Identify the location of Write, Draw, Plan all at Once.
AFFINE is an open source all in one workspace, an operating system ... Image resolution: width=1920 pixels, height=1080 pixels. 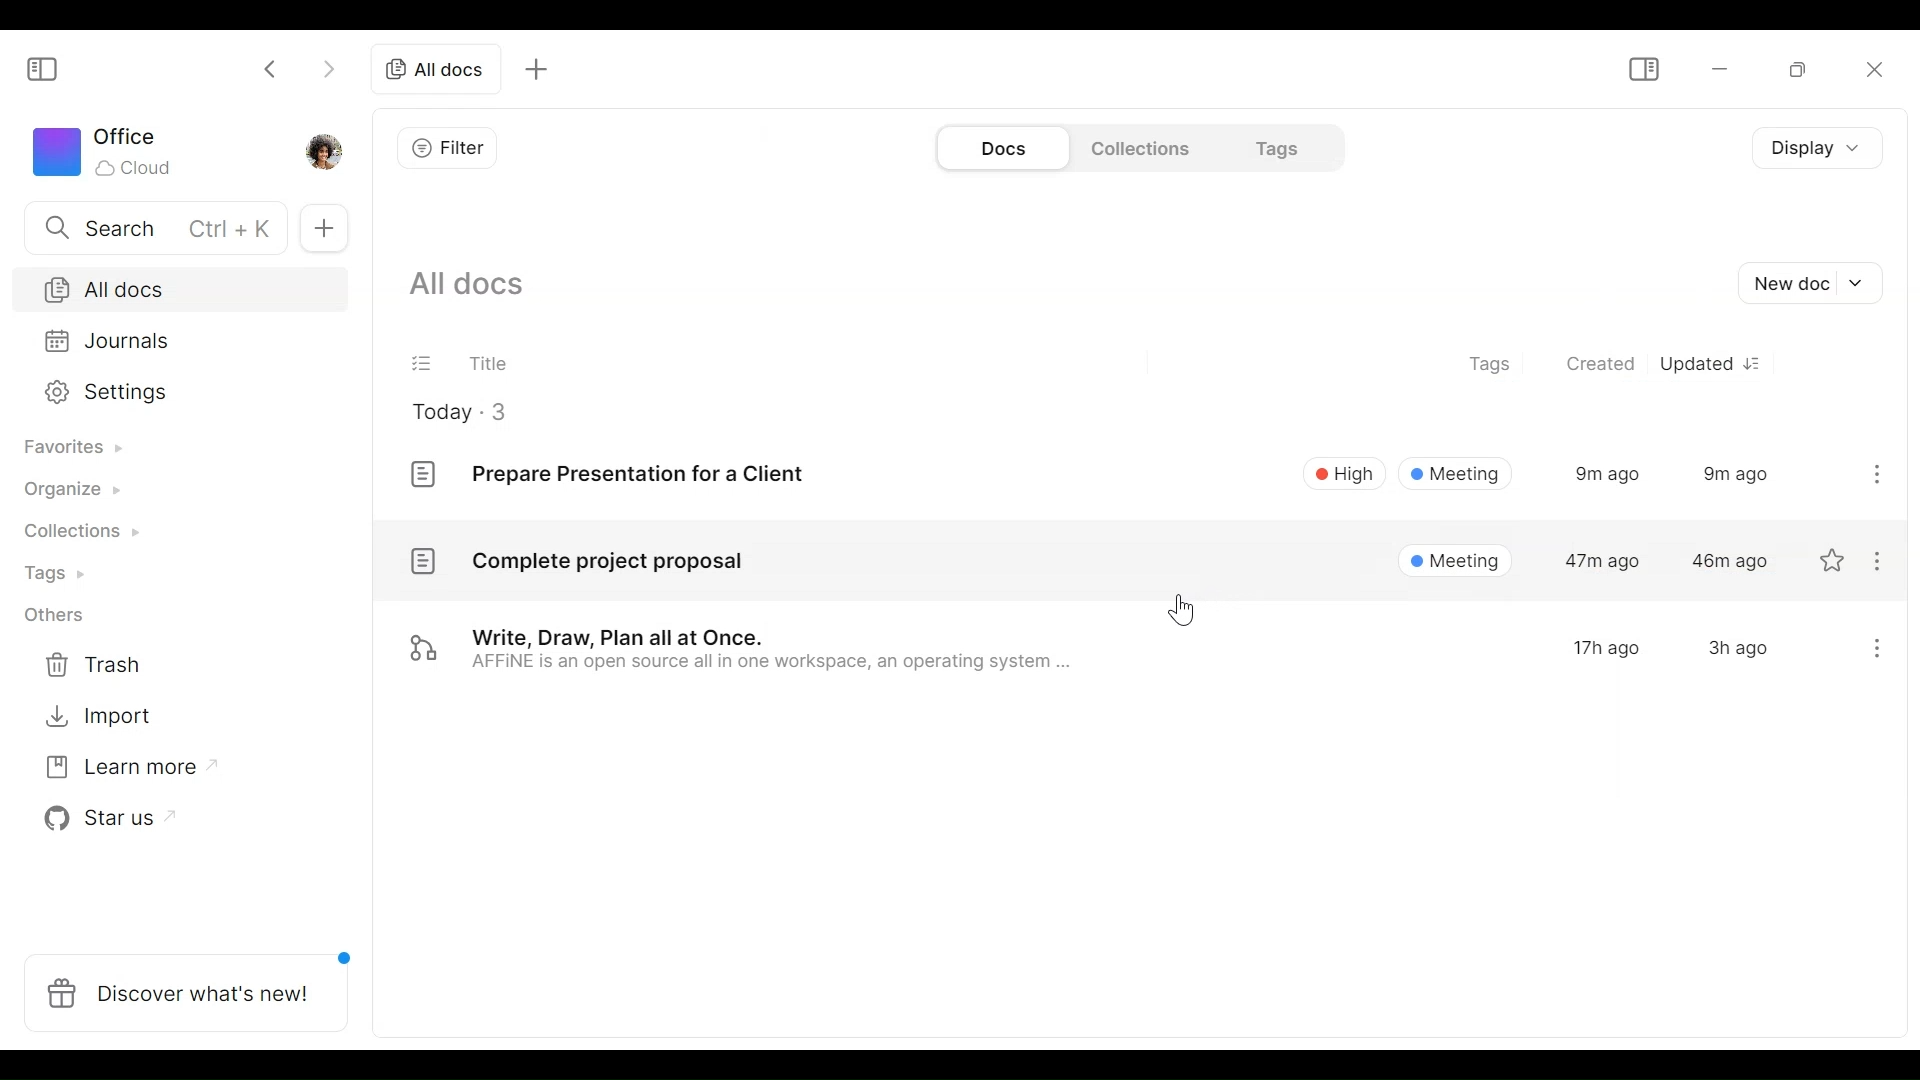
(739, 656).